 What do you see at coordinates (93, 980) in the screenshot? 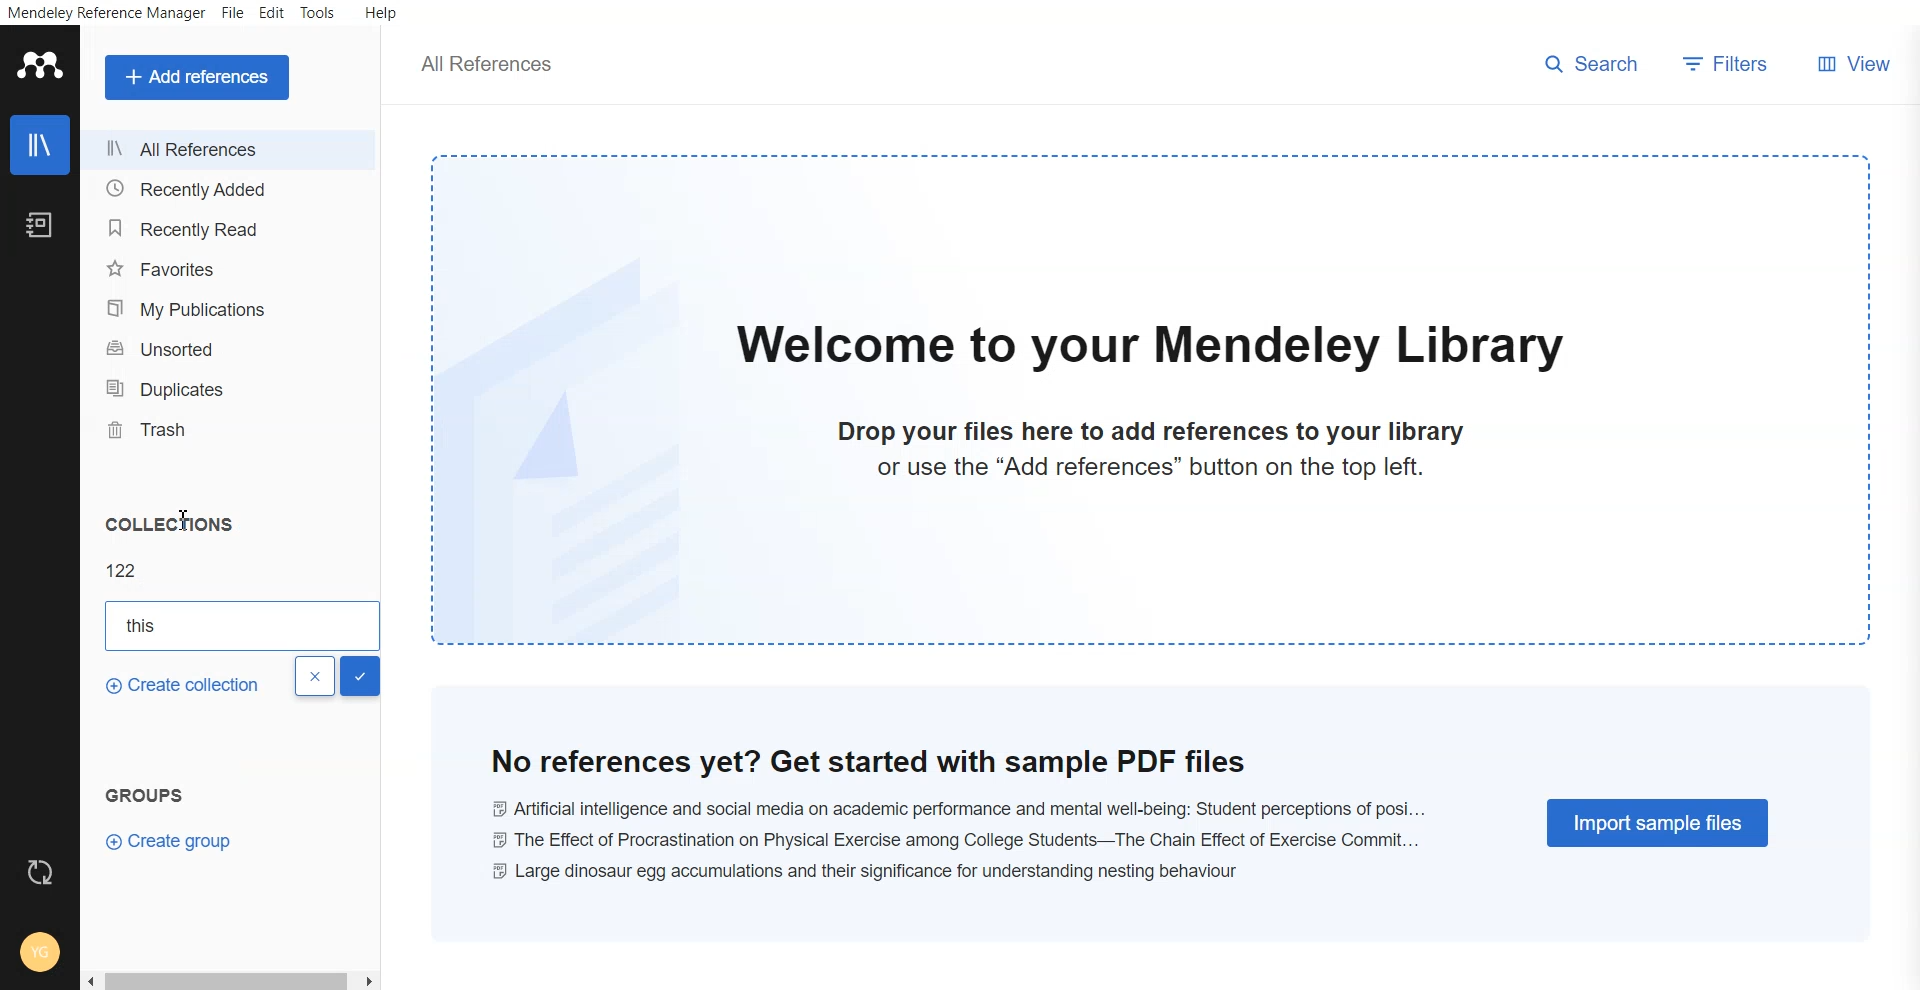
I see `scroll left` at bounding box center [93, 980].